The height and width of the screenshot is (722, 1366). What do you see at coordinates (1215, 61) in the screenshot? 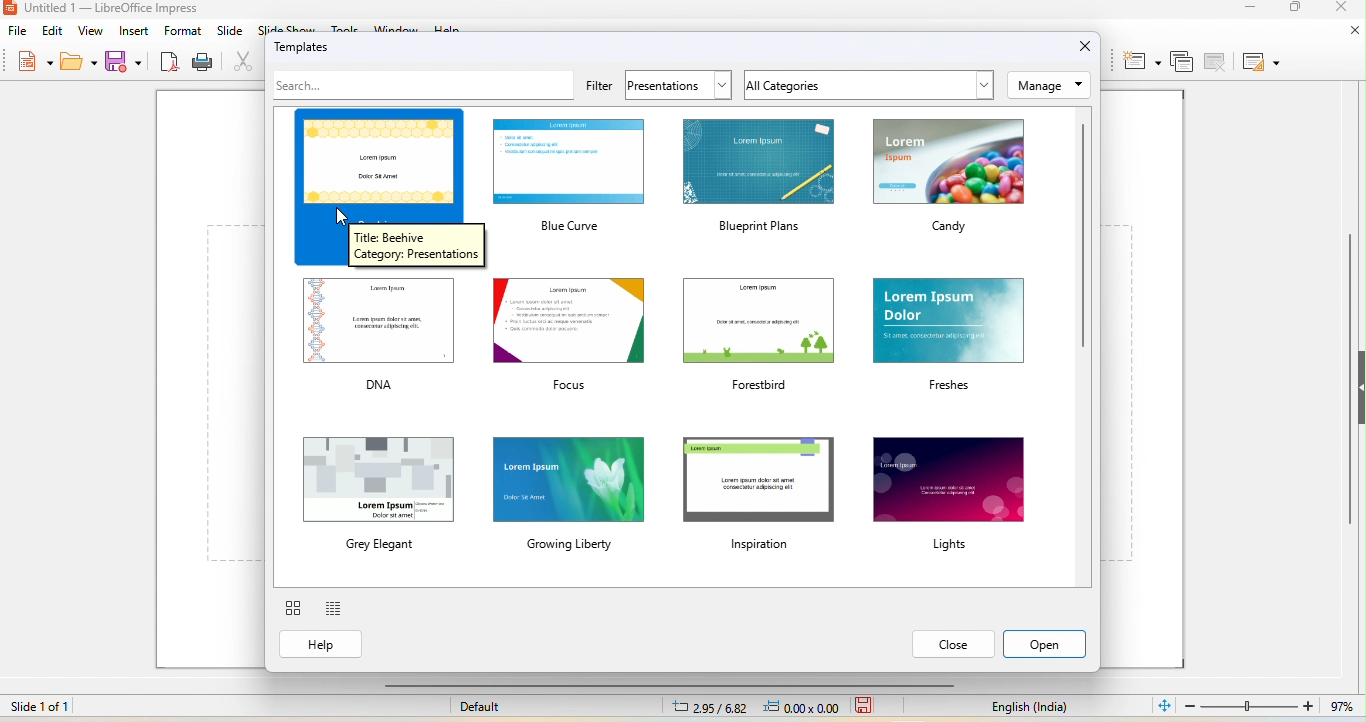
I see `delete slide` at bounding box center [1215, 61].